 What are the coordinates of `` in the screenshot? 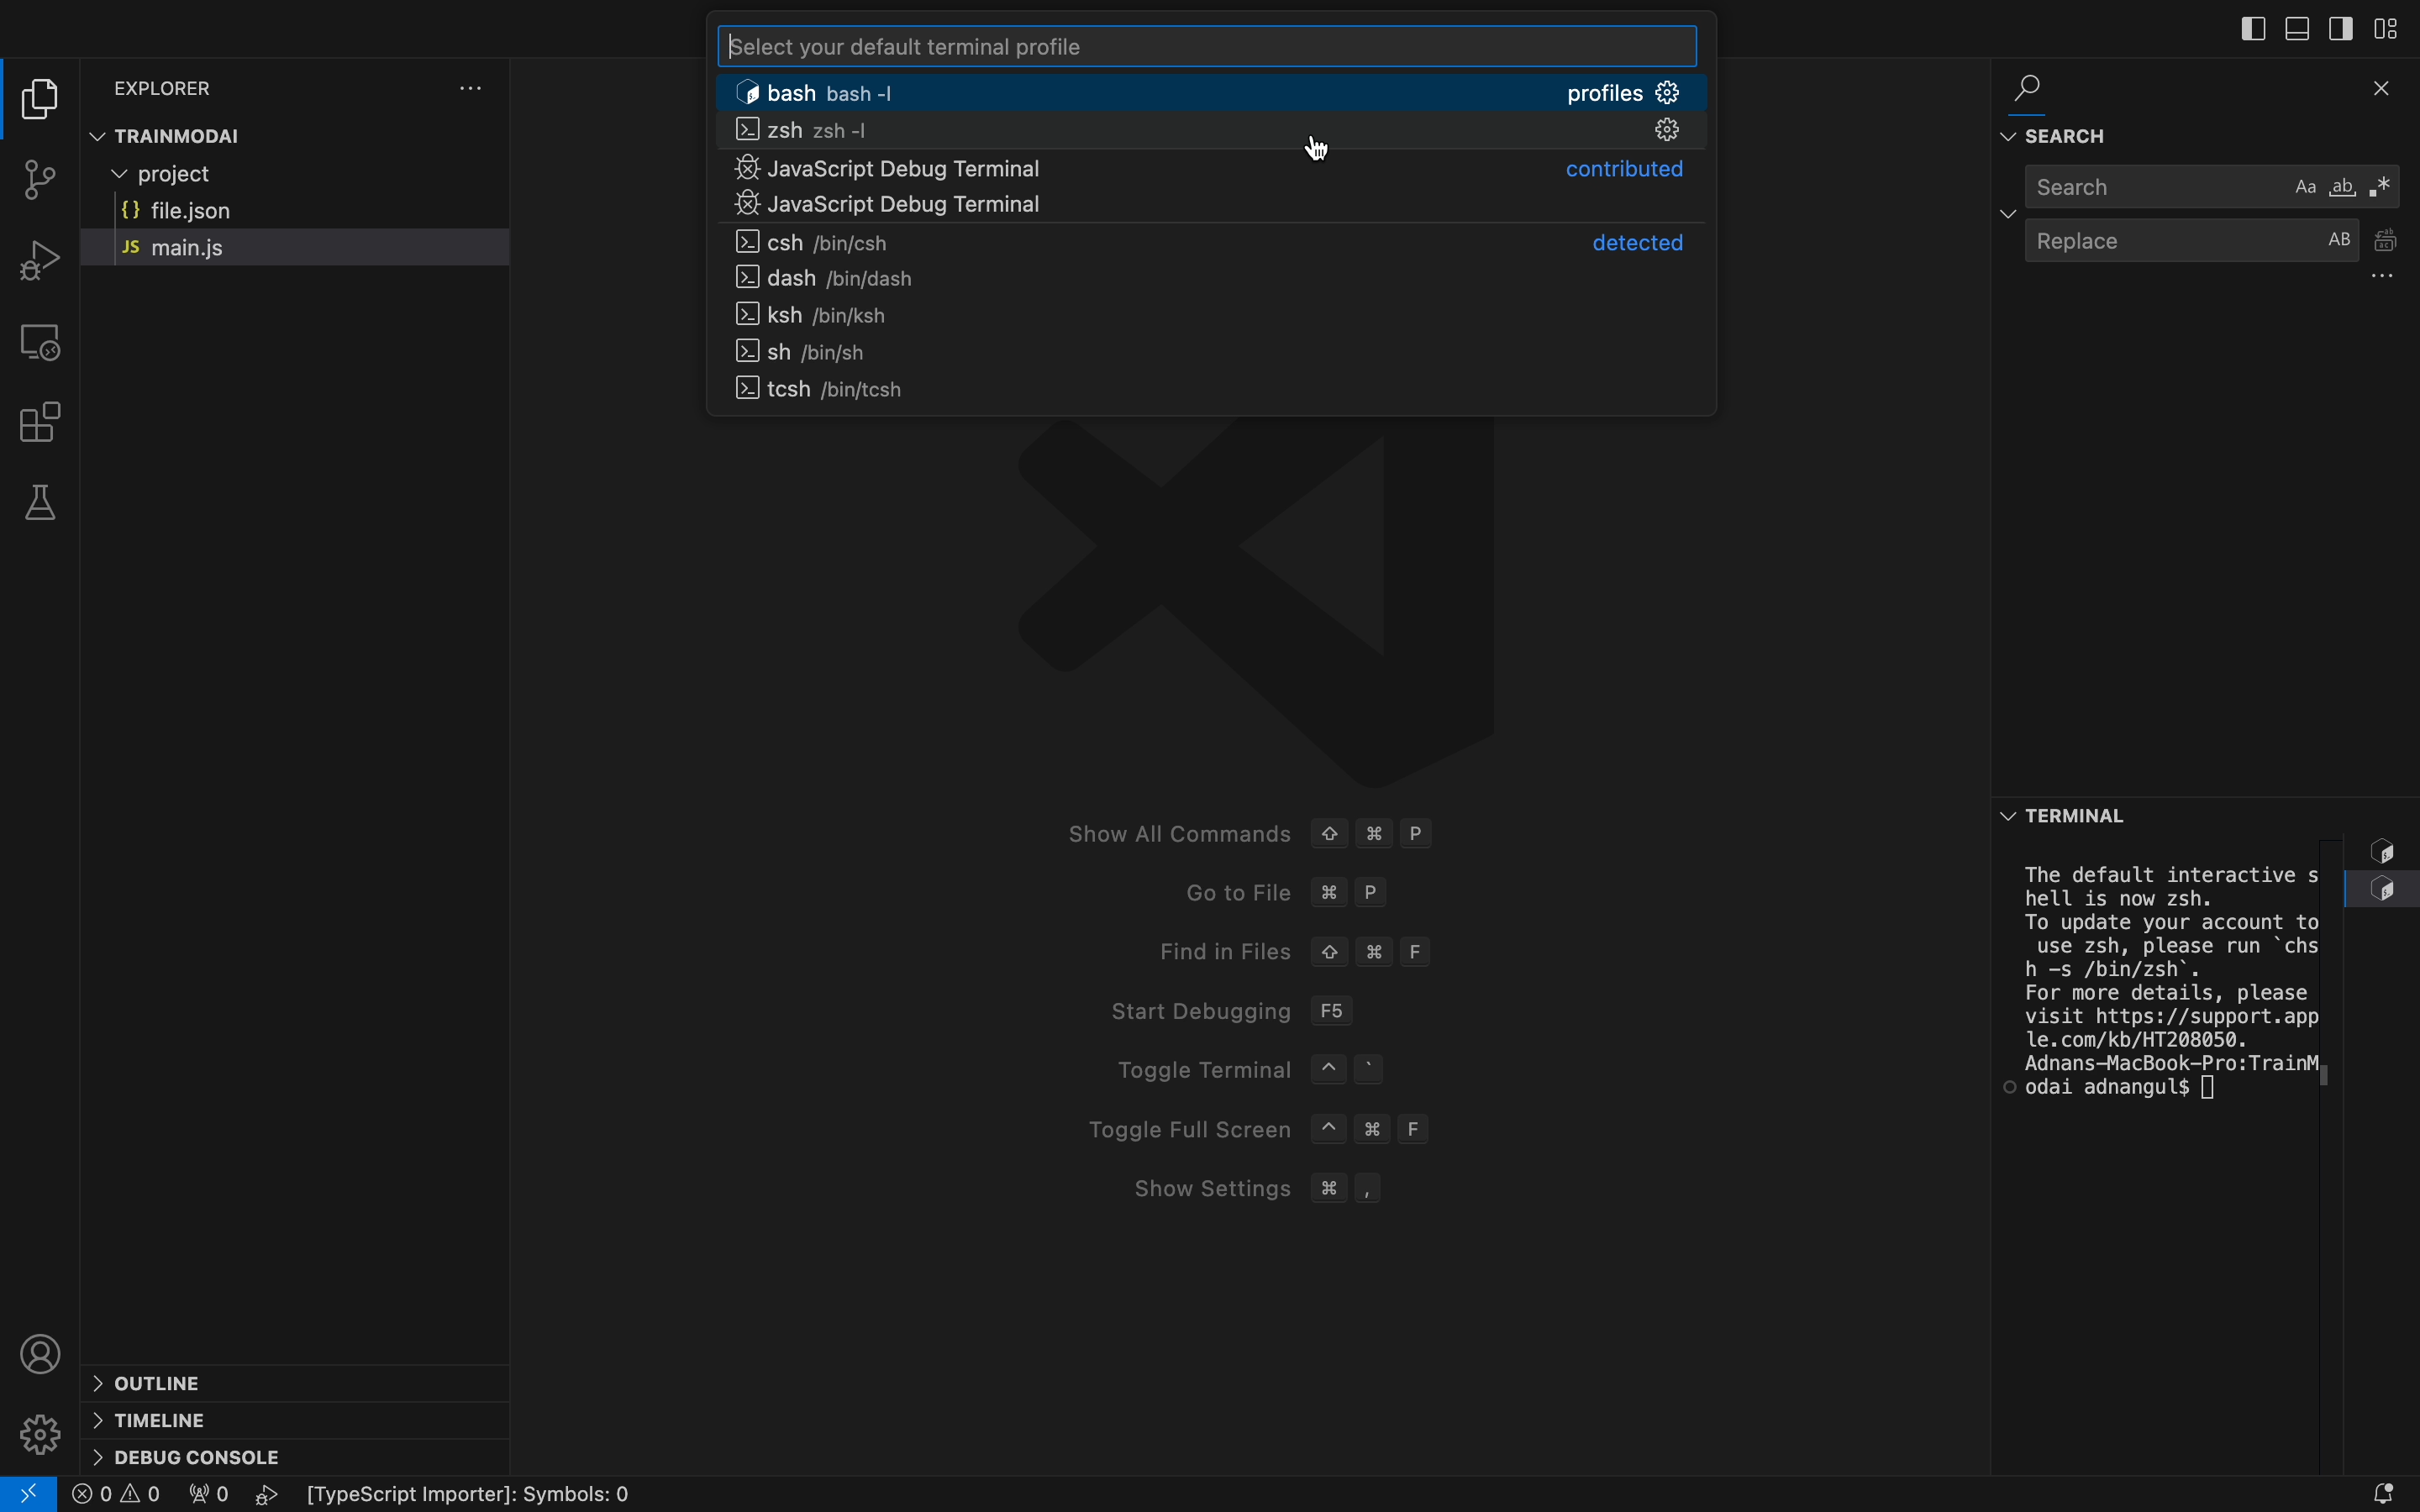 It's located at (1206, 239).